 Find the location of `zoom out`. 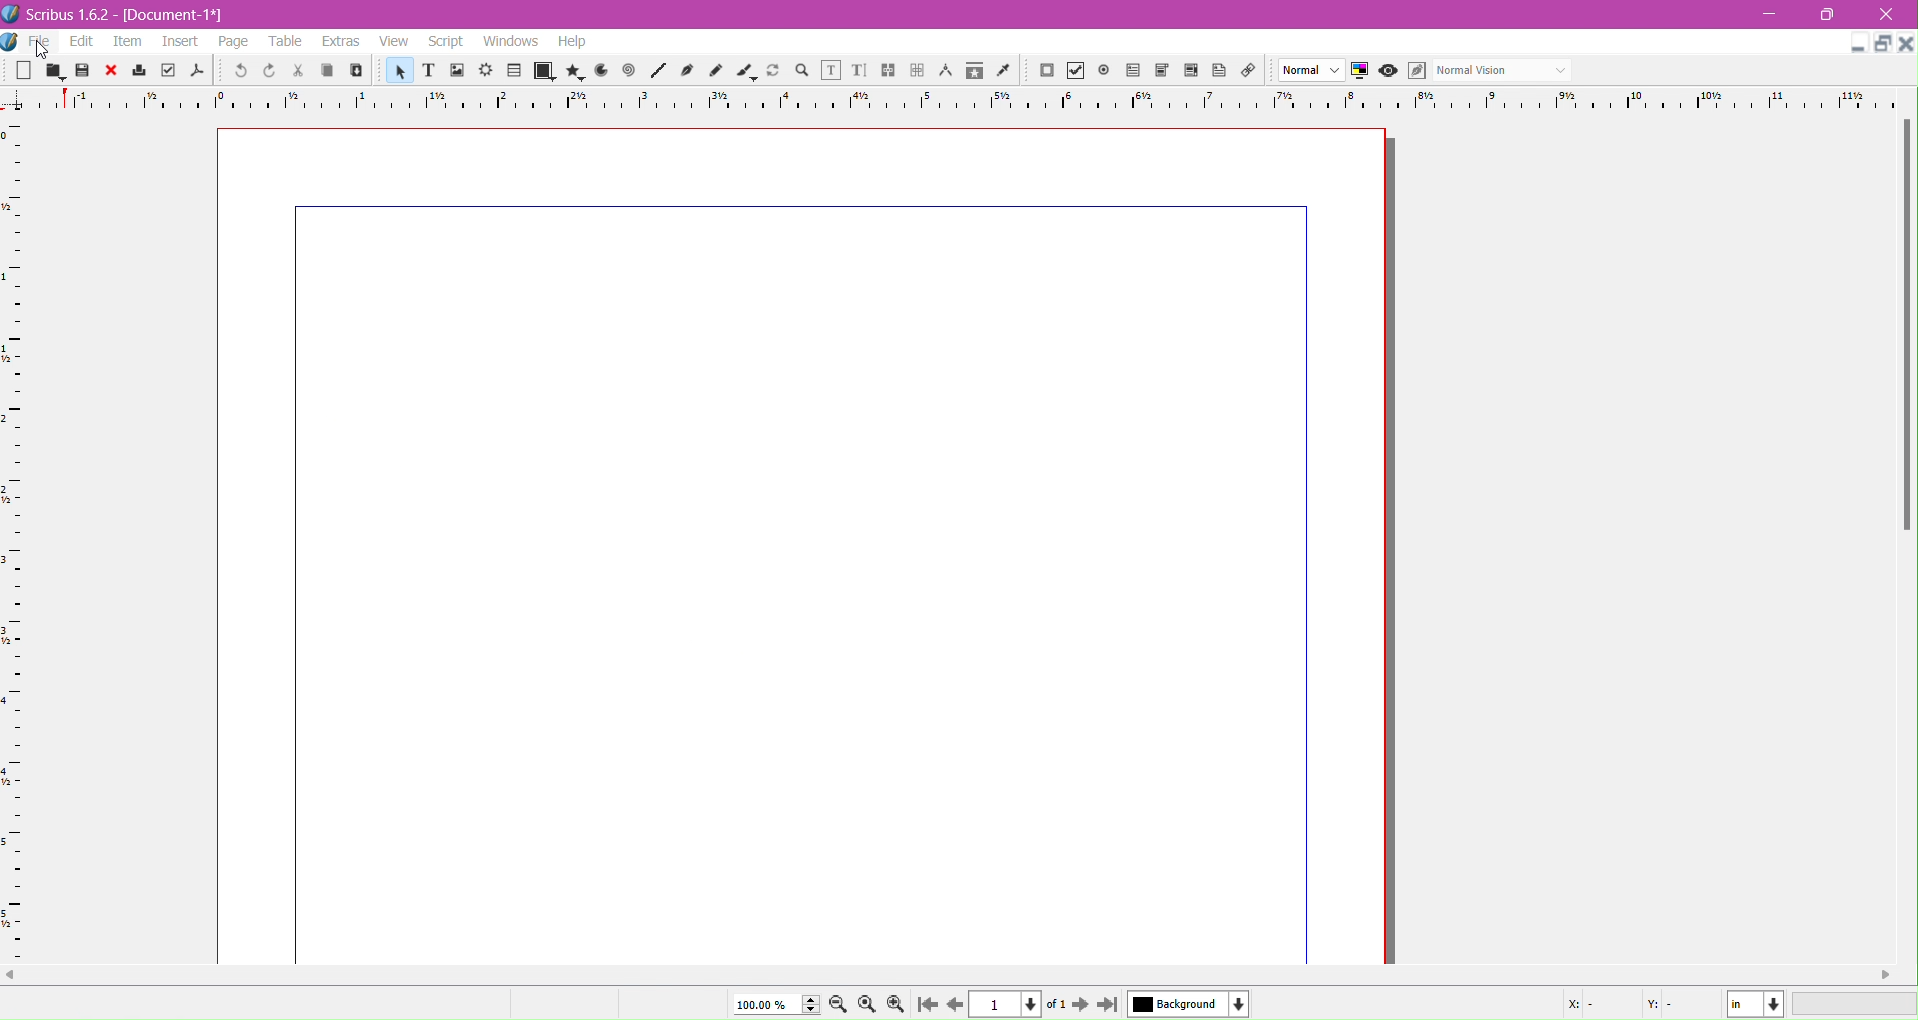

zoom out is located at coordinates (840, 1006).